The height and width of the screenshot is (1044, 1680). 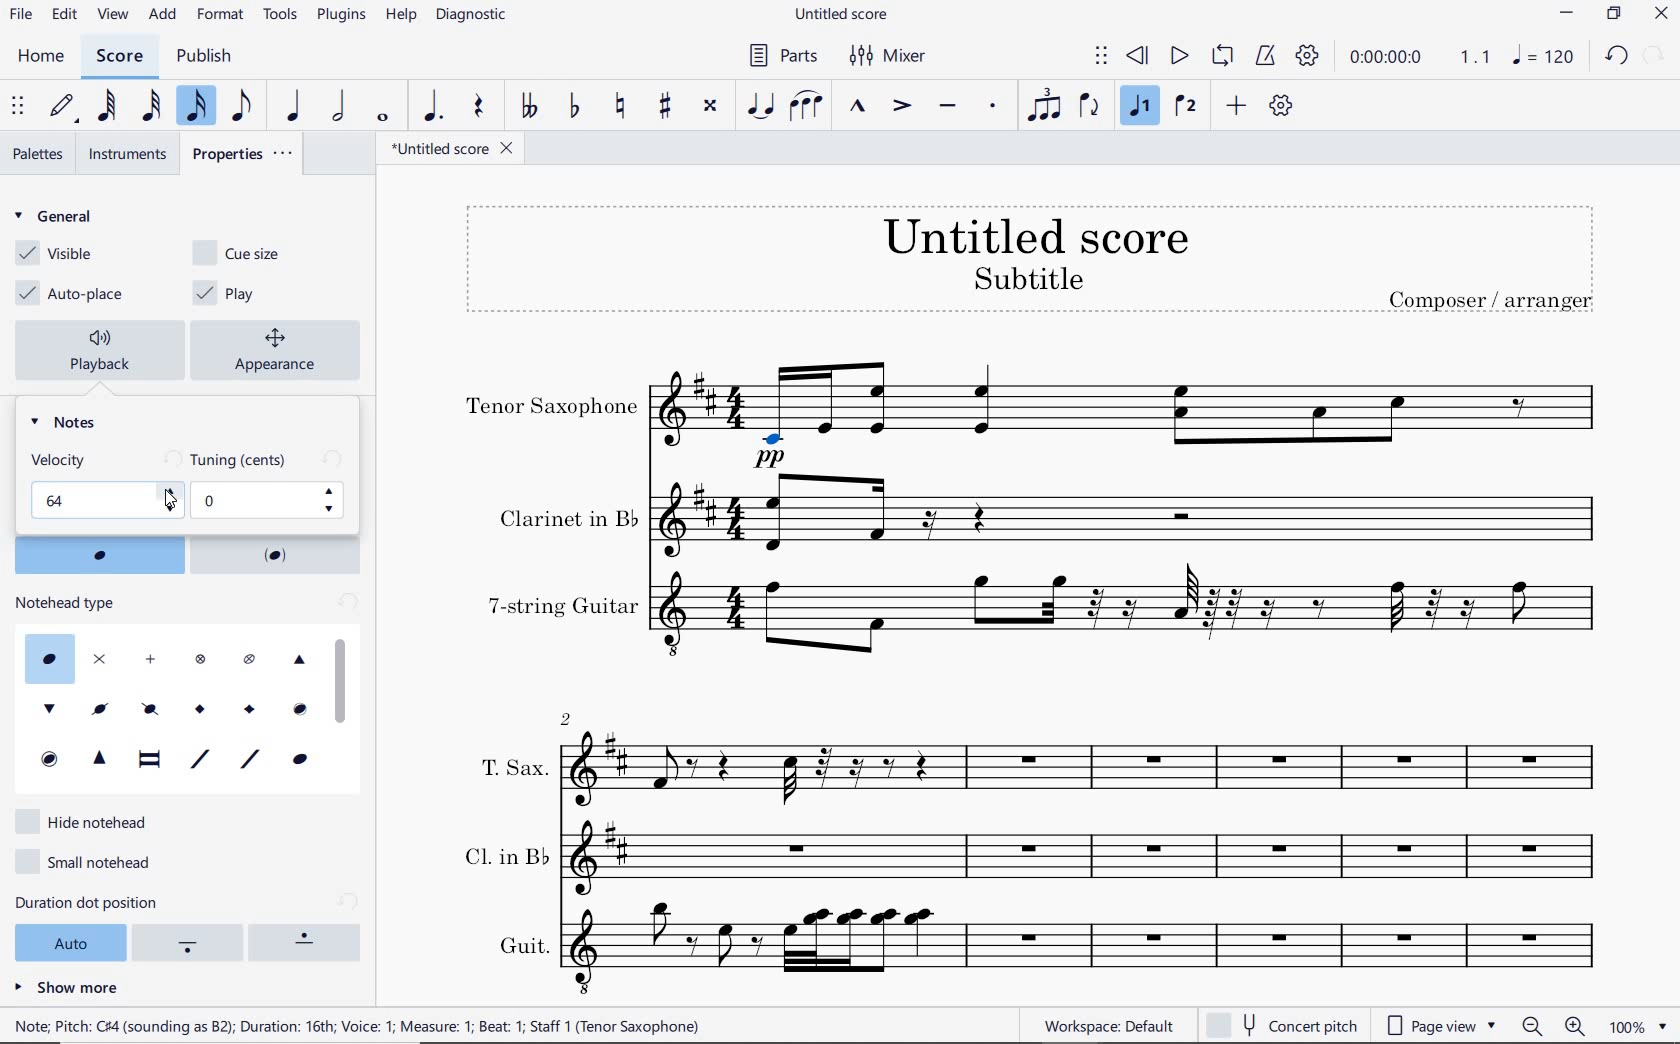 I want to click on QUARTER NOTE, so click(x=295, y=106).